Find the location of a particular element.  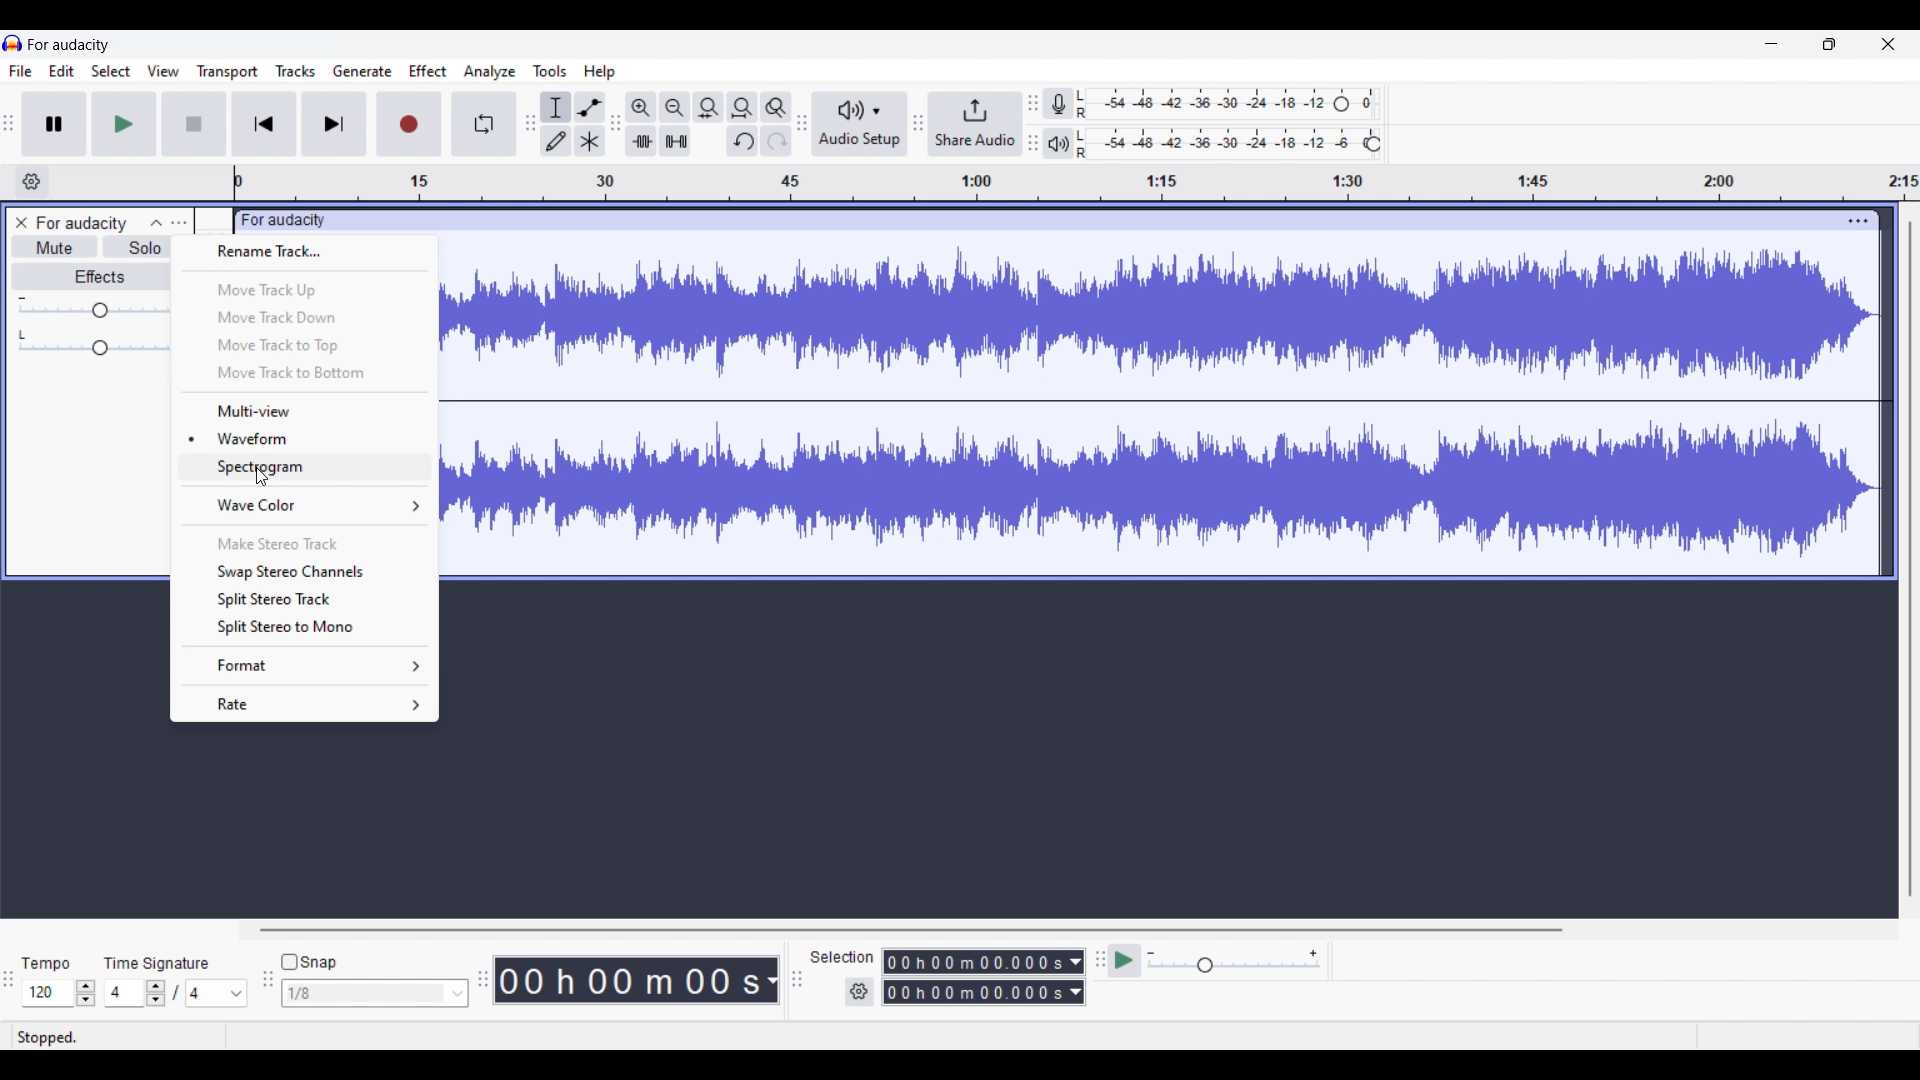

Record/Record new track is located at coordinates (410, 124).